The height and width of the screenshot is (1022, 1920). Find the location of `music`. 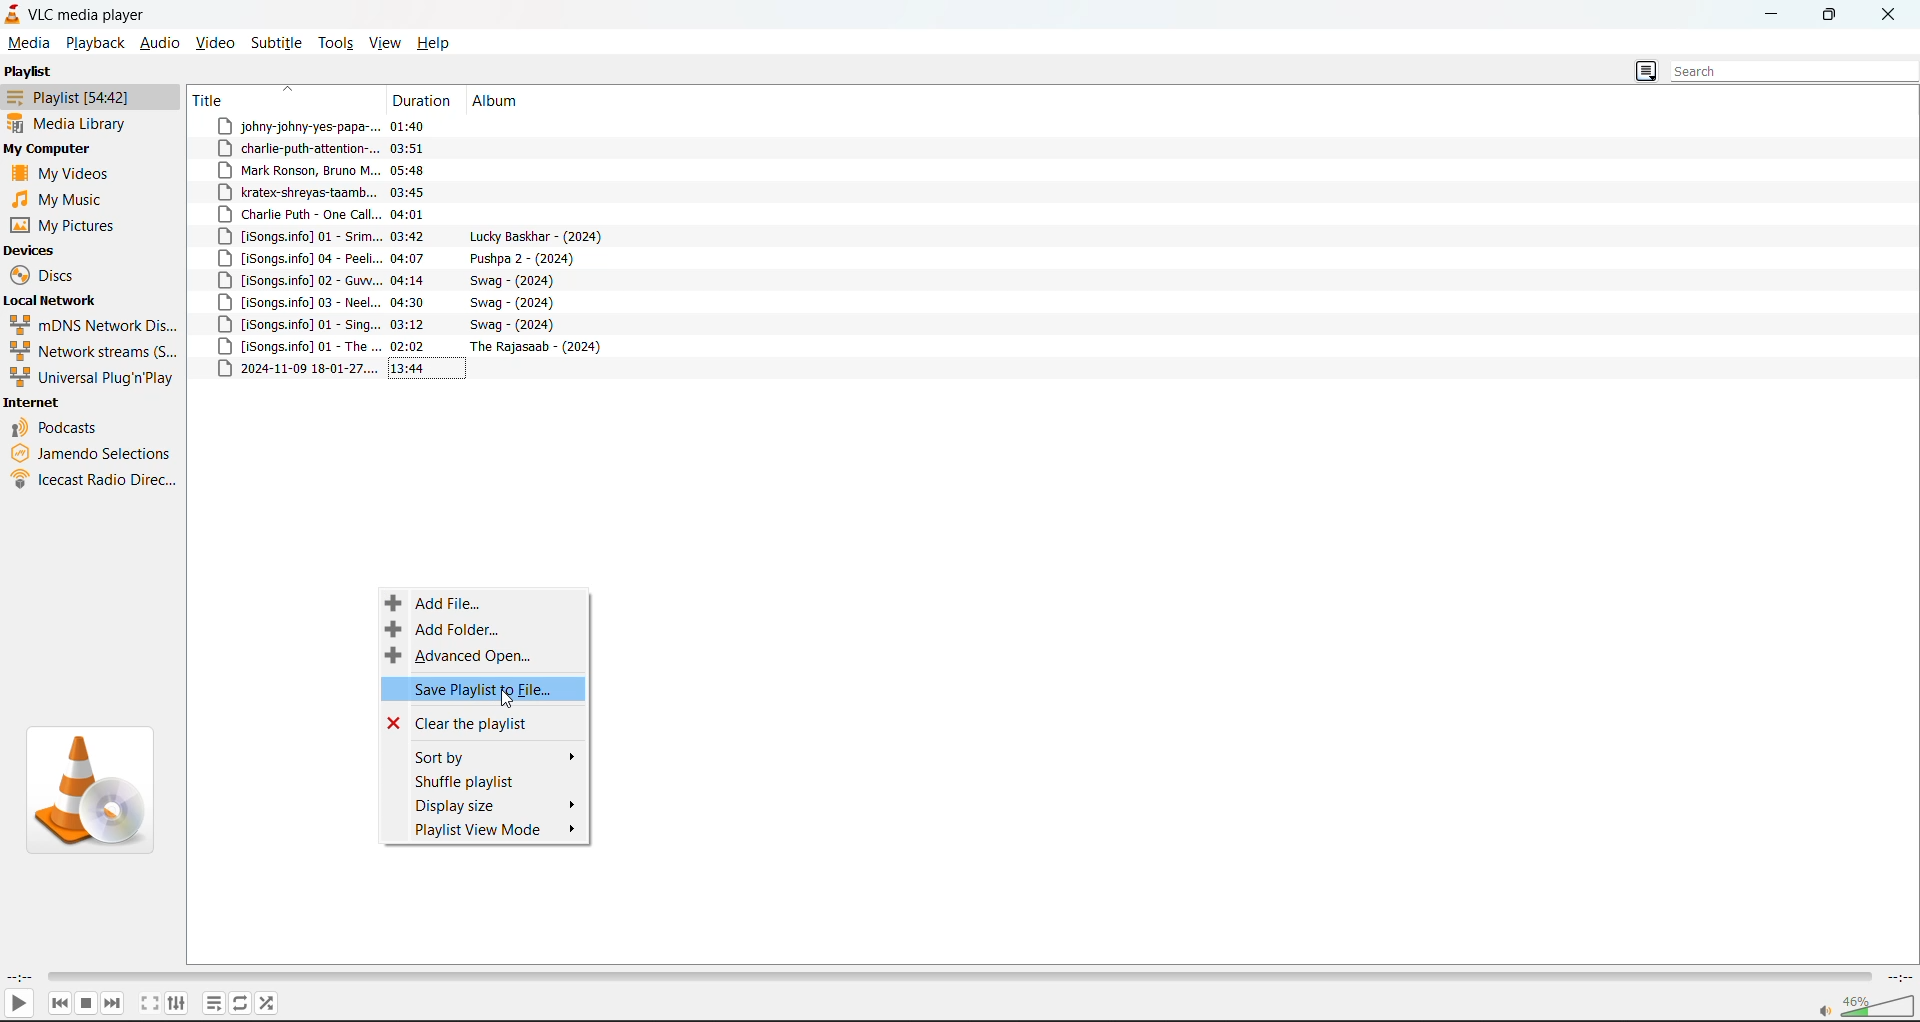

music is located at coordinates (54, 200).